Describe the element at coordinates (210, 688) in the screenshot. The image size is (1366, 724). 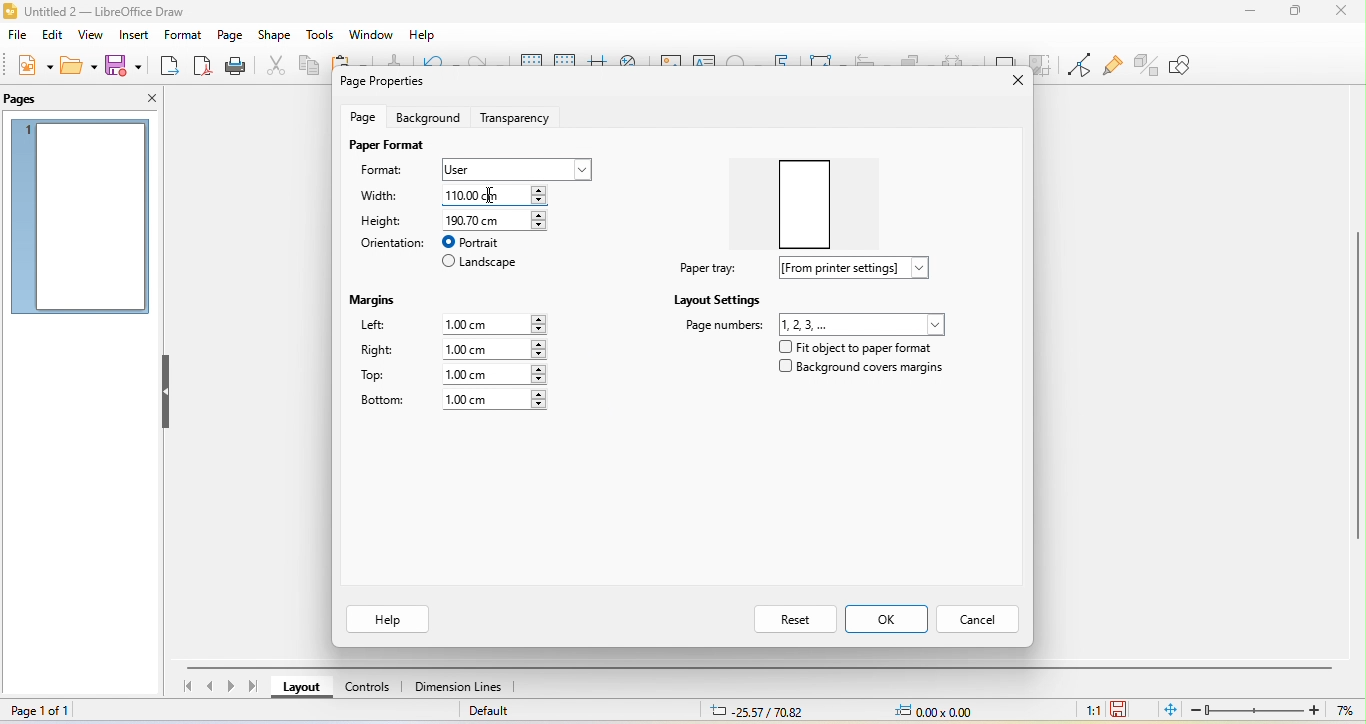
I see `previous page` at that location.